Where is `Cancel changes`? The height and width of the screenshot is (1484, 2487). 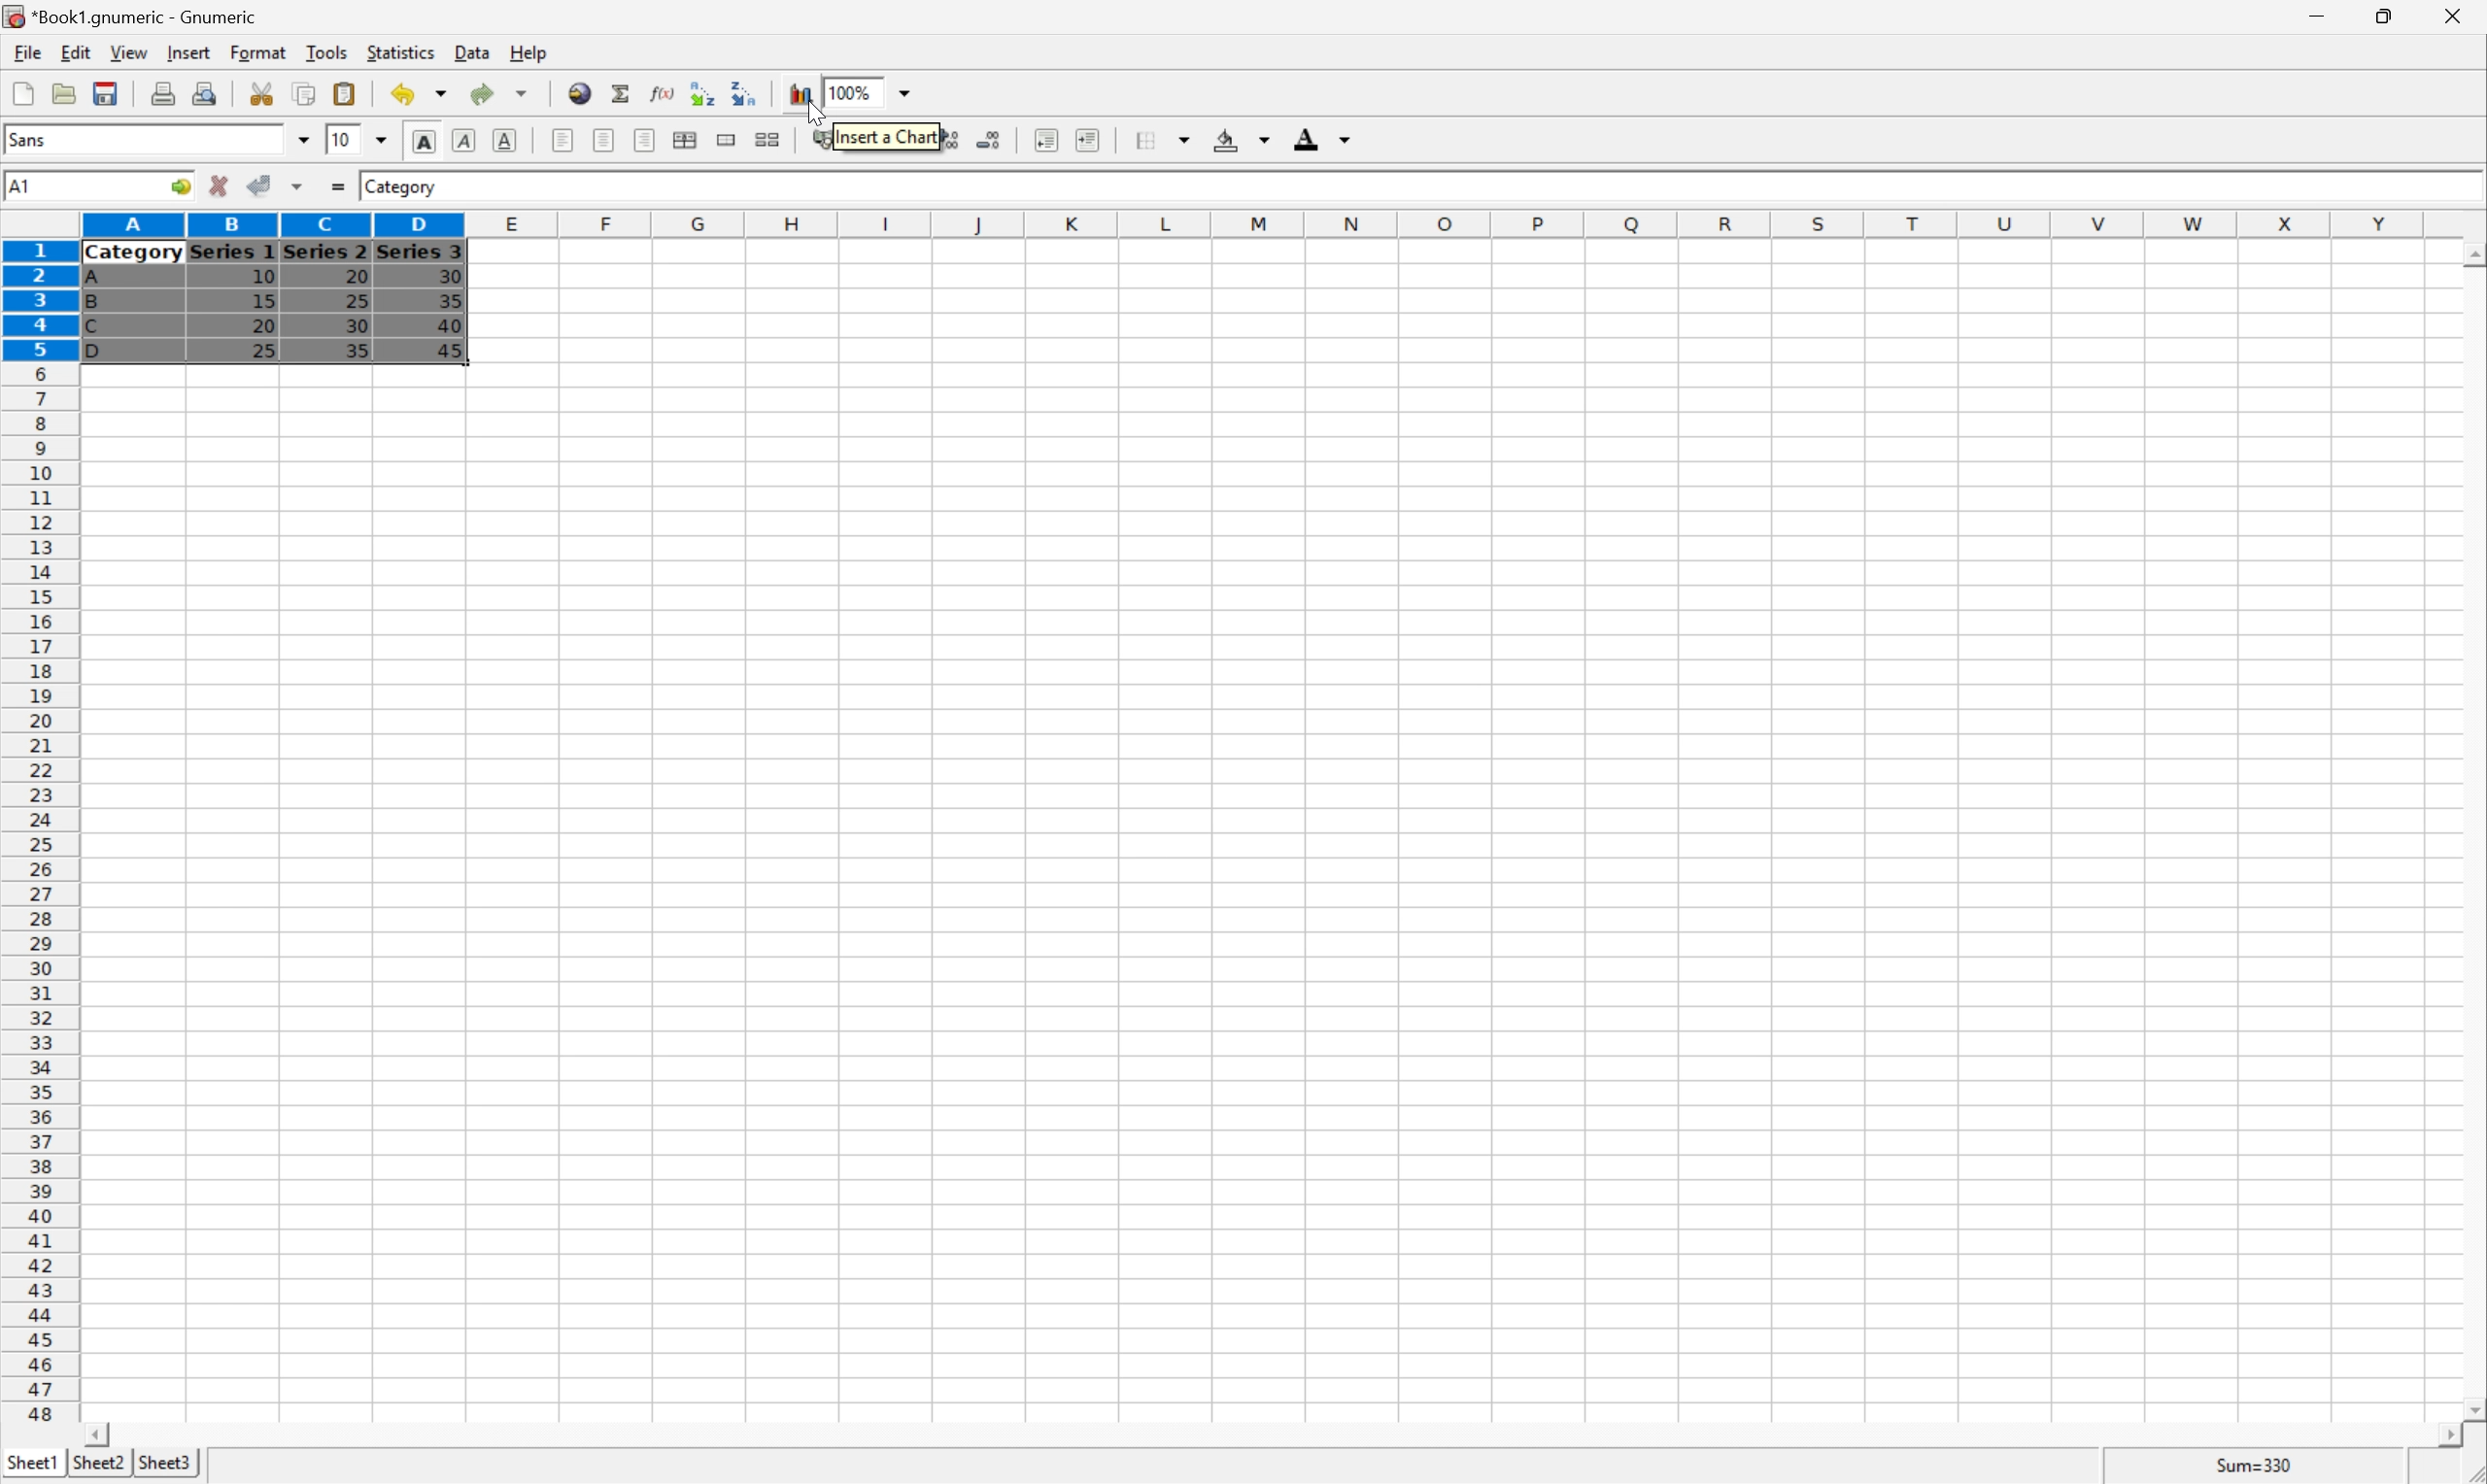
Cancel changes is located at coordinates (219, 182).